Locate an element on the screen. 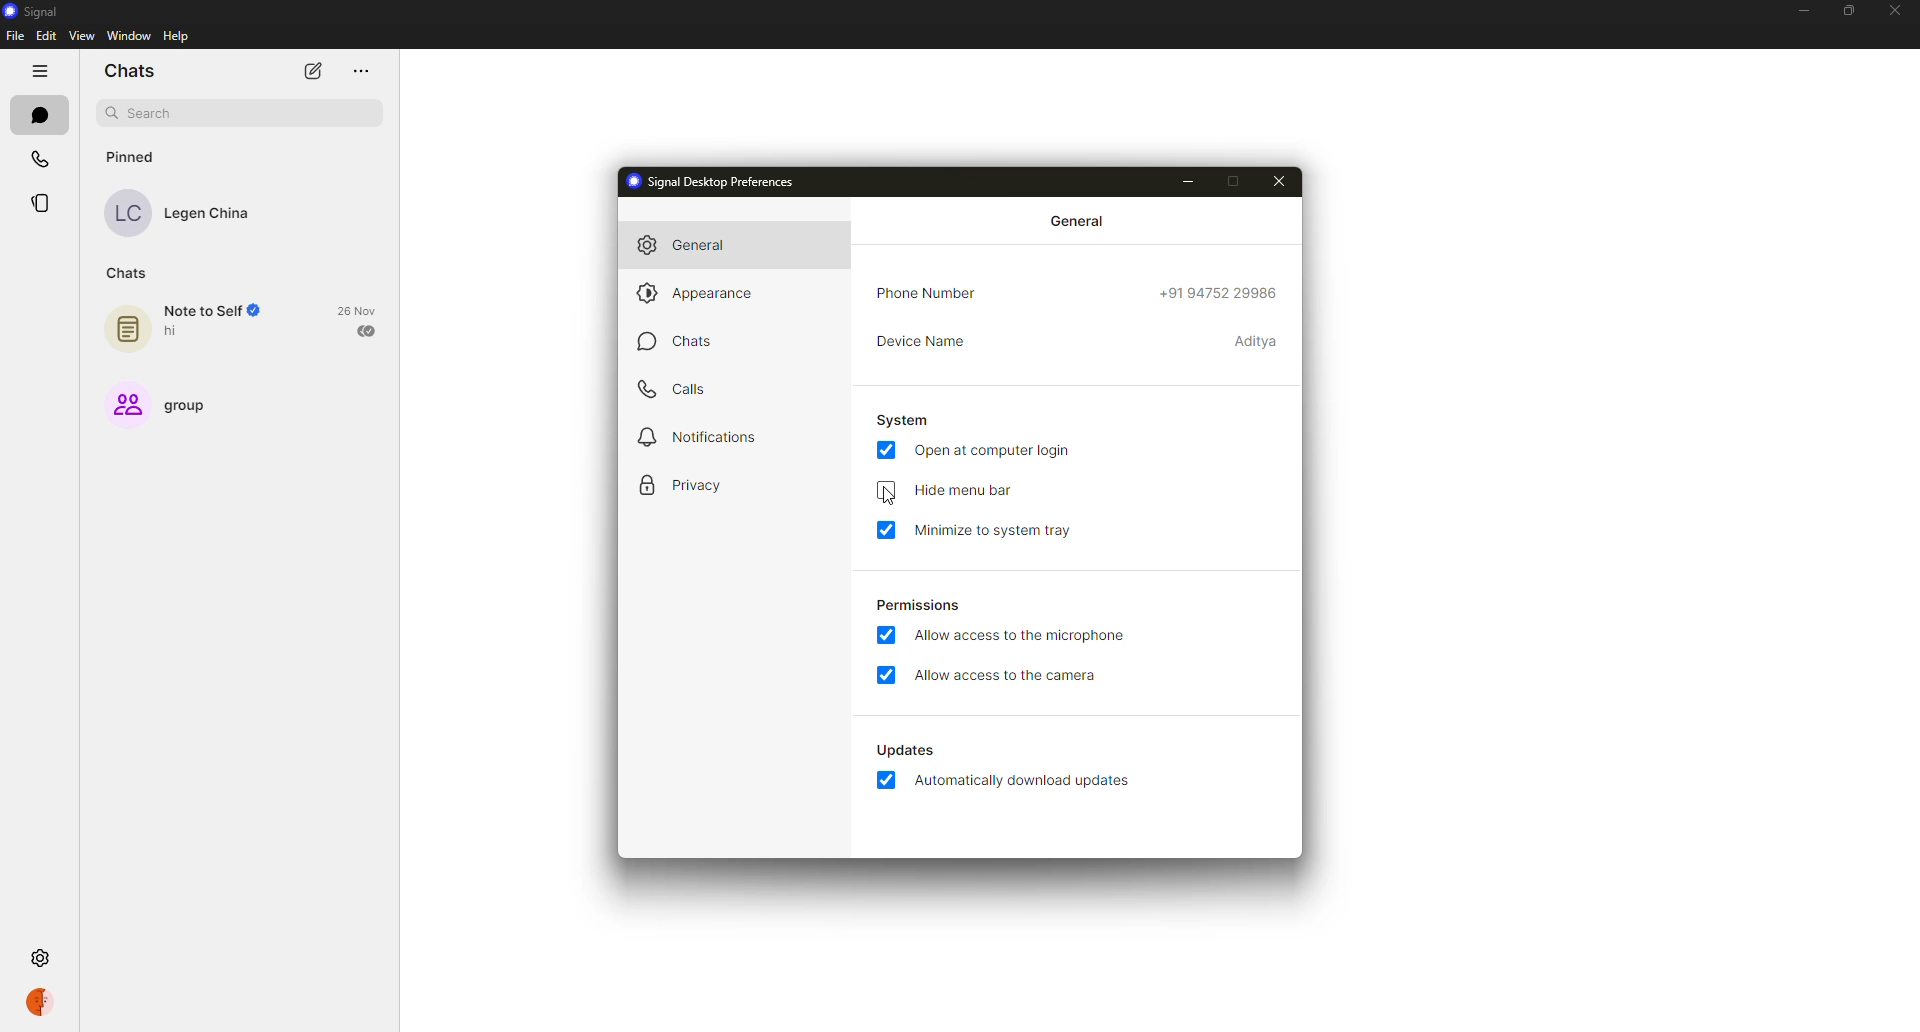  phone number is located at coordinates (1215, 296).